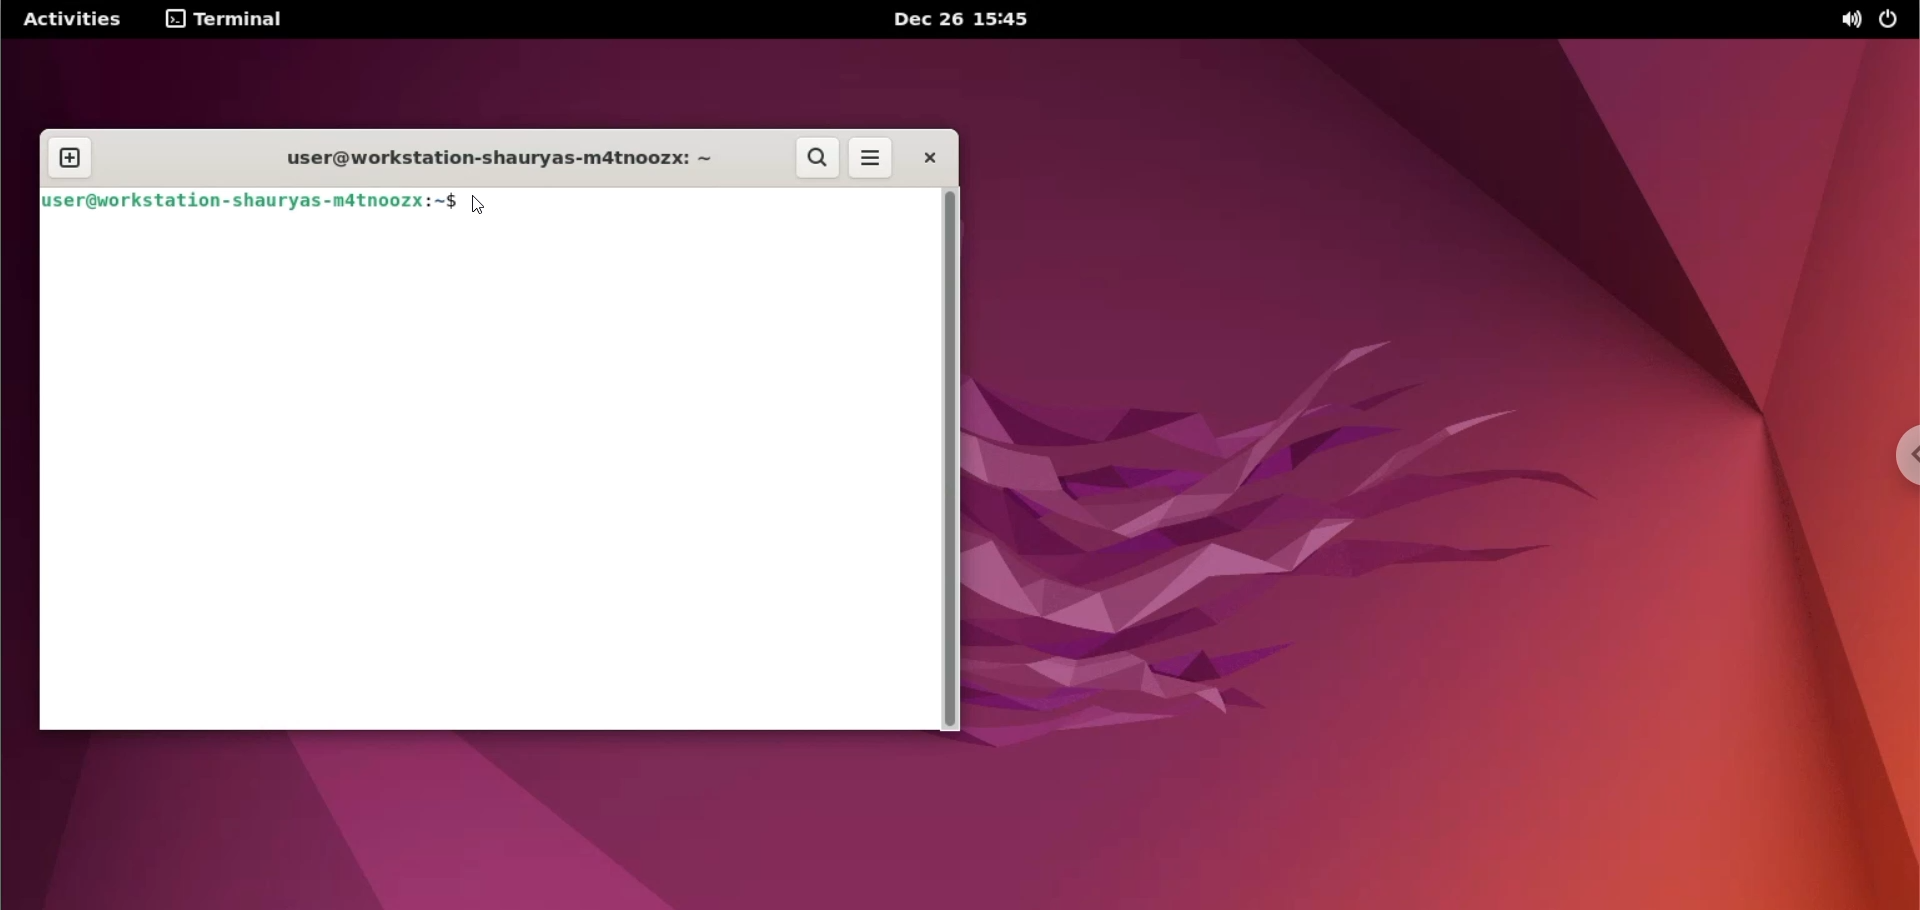  I want to click on cursor, so click(483, 206).